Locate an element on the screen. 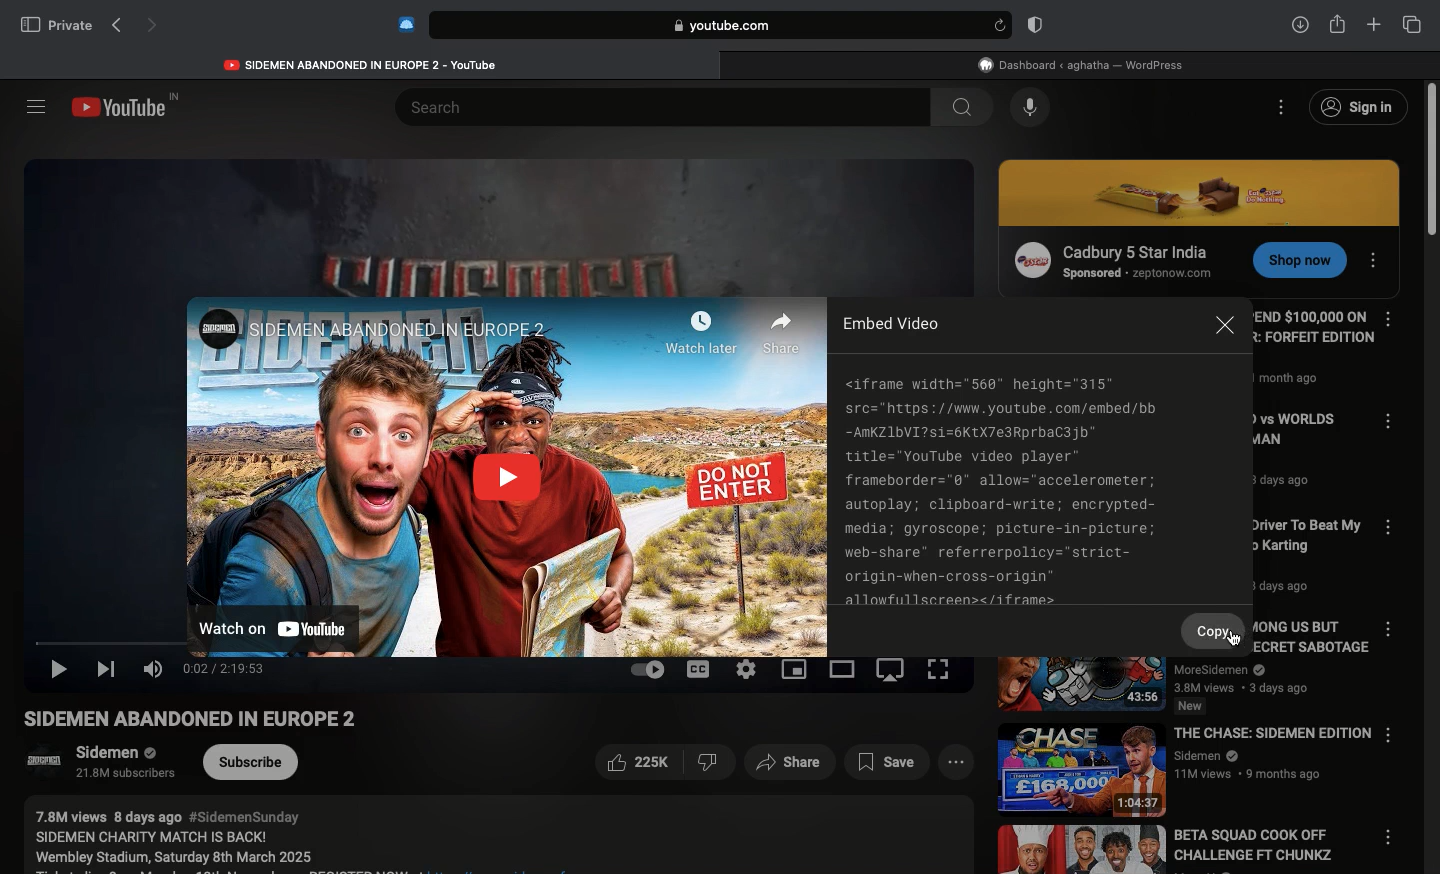 The width and height of the screenshot is (1440, 874). Options is located at coordinates (1394, 631).